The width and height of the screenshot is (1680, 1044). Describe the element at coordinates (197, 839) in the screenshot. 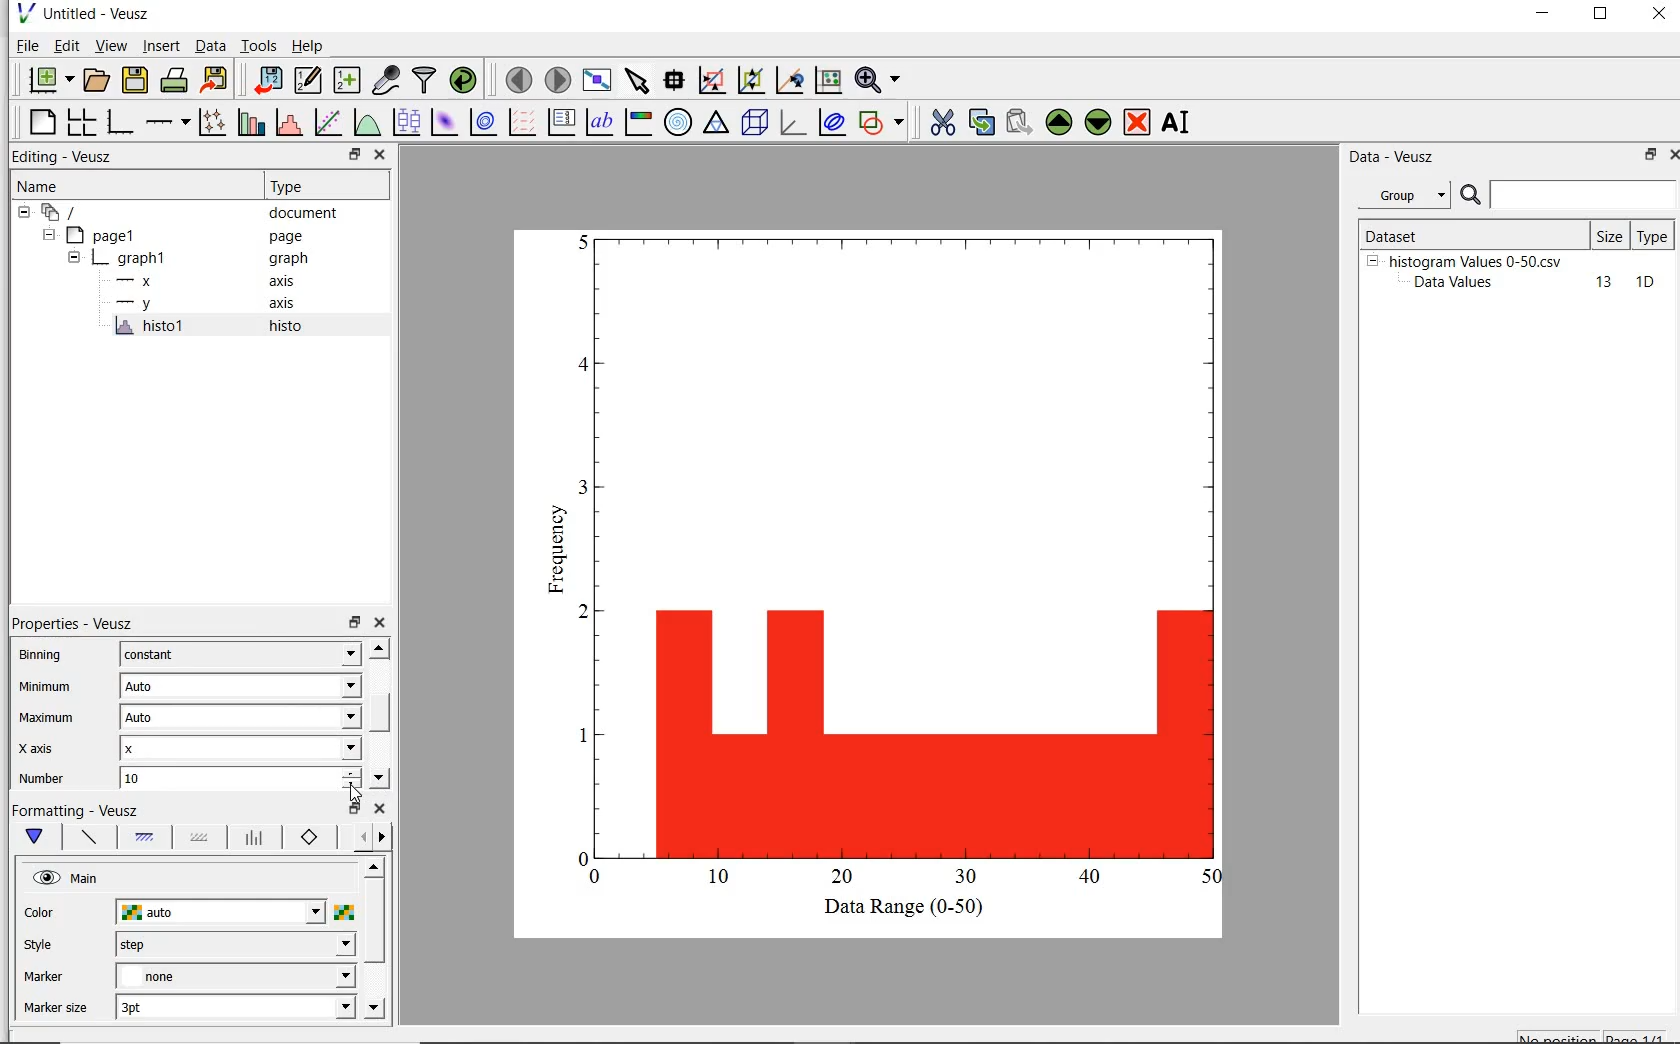

I see `fill over` at that location.